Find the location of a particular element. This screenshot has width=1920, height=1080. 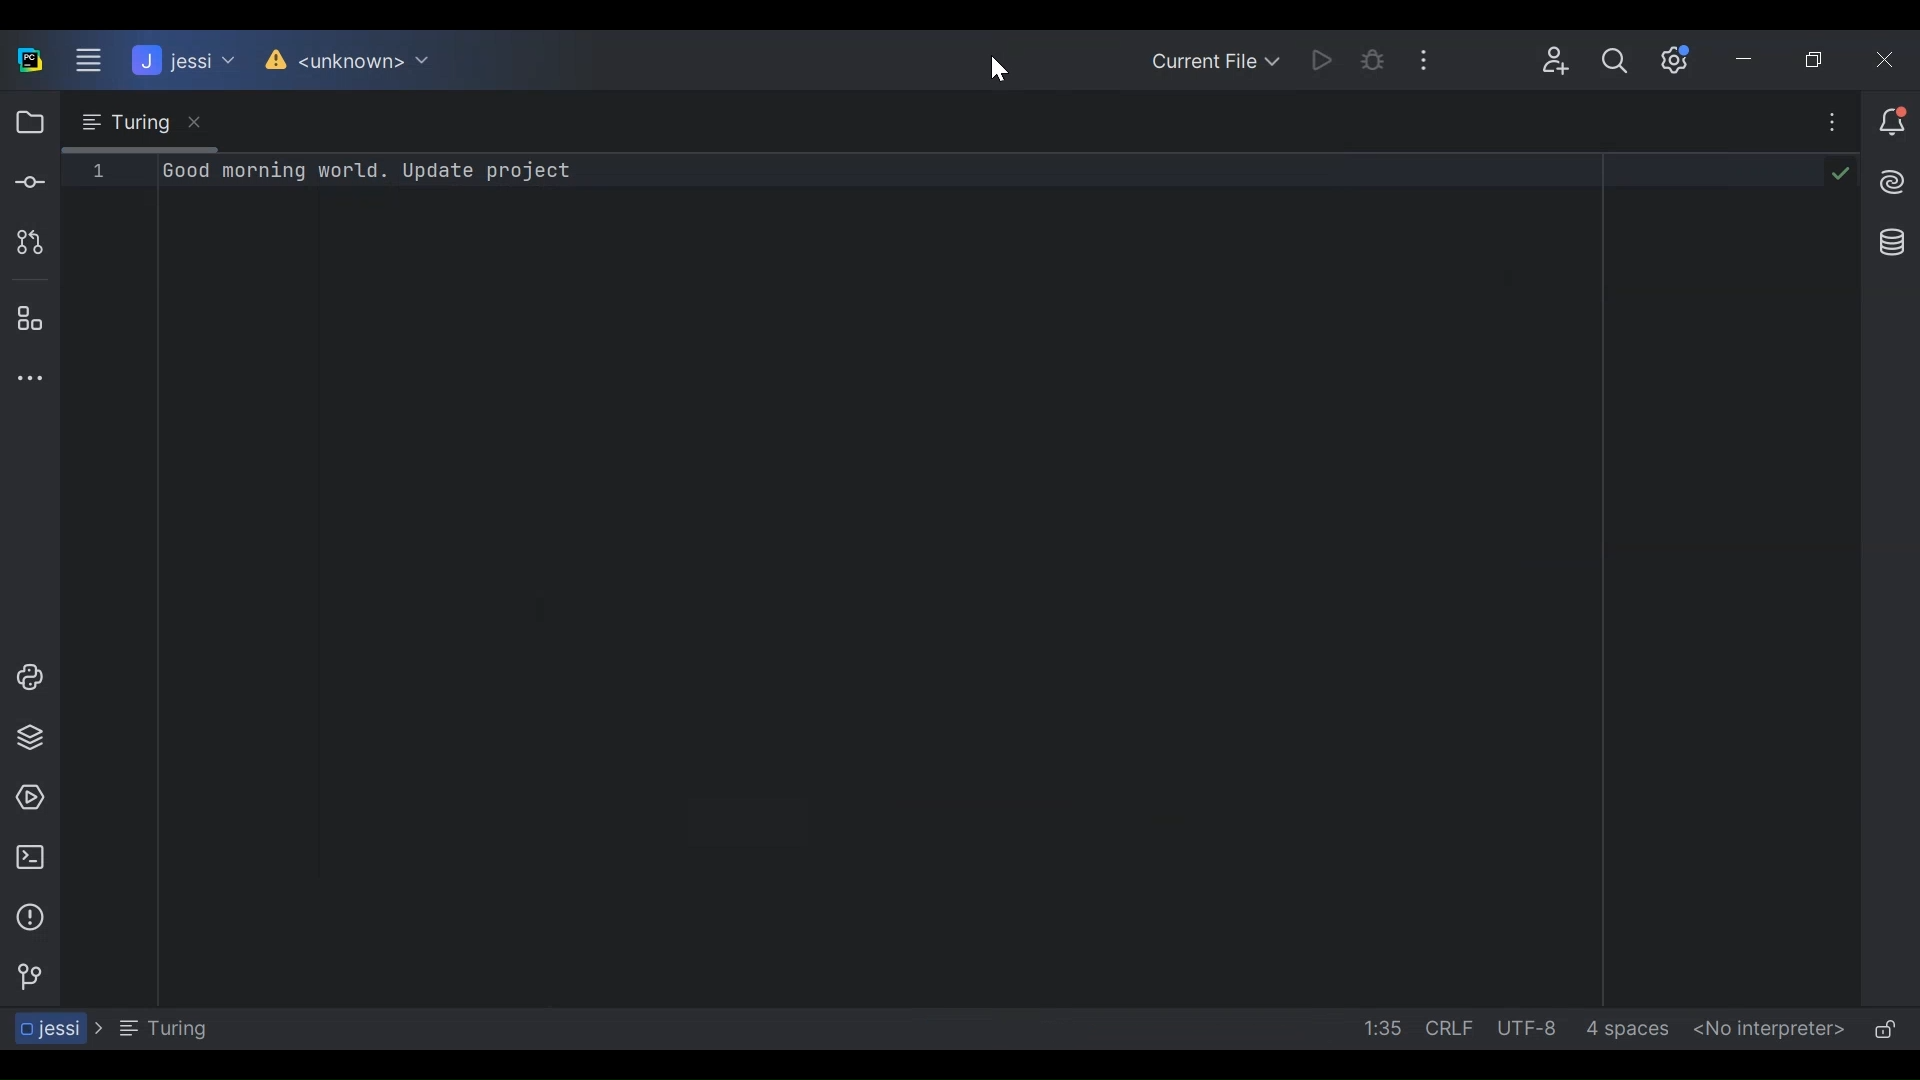

AI Assistant is located at coordinates (1887, 181).